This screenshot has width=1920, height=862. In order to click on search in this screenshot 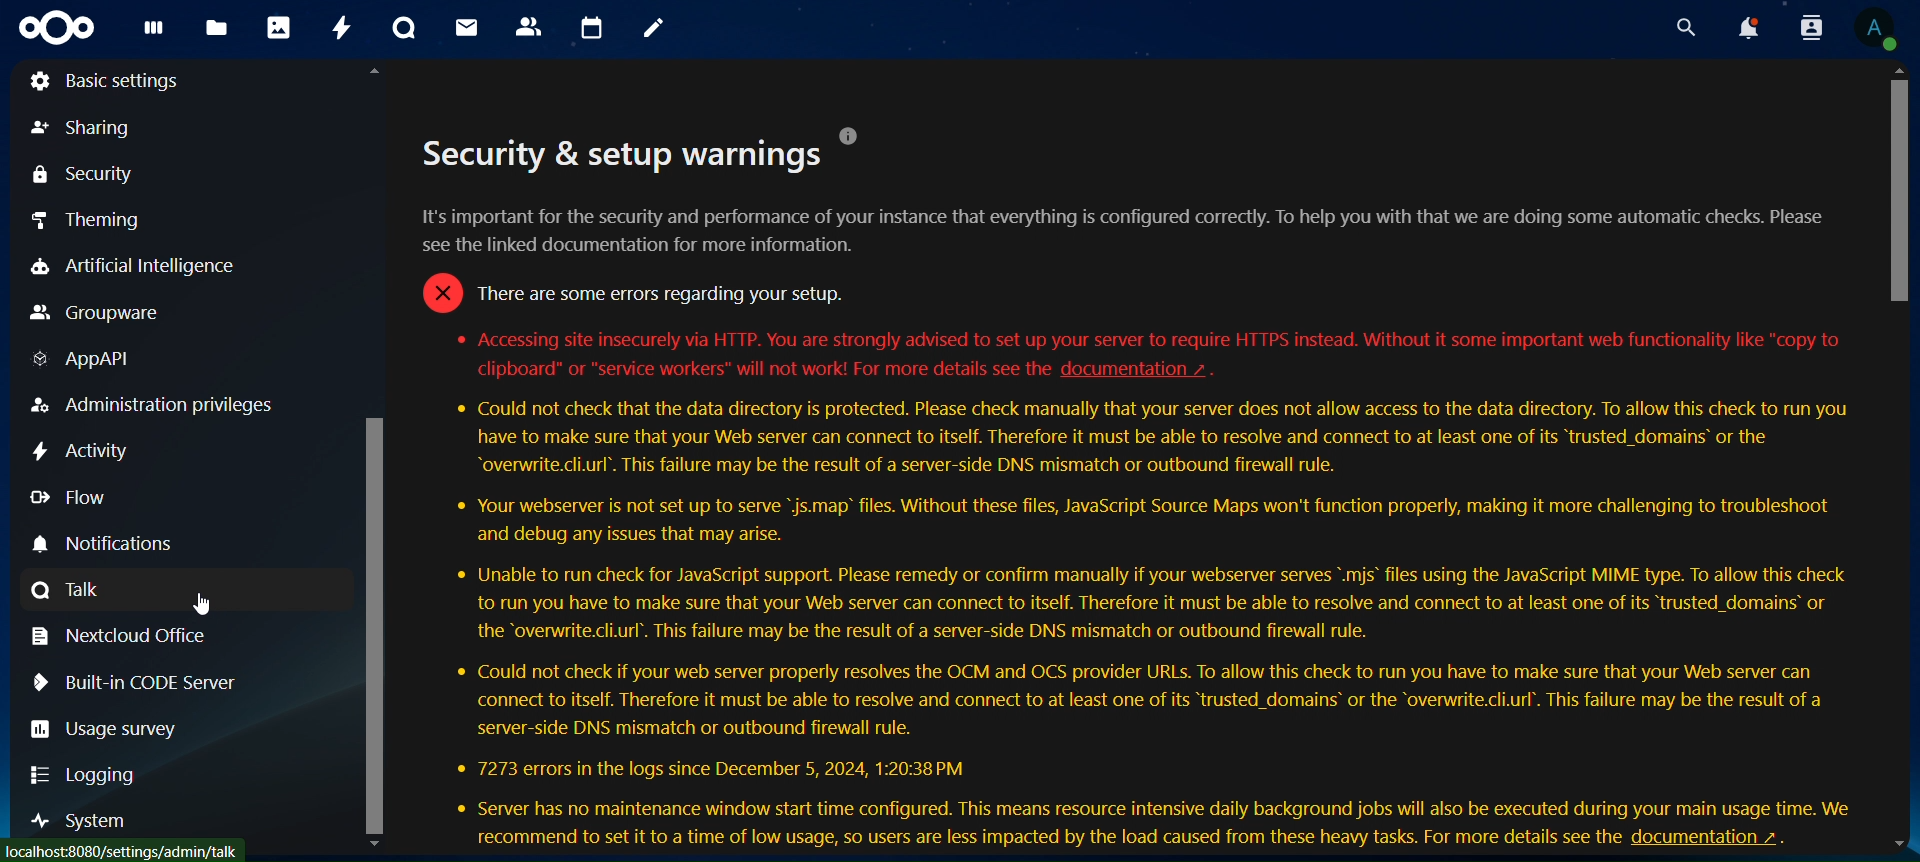, I will do `click(1688, 28)`.